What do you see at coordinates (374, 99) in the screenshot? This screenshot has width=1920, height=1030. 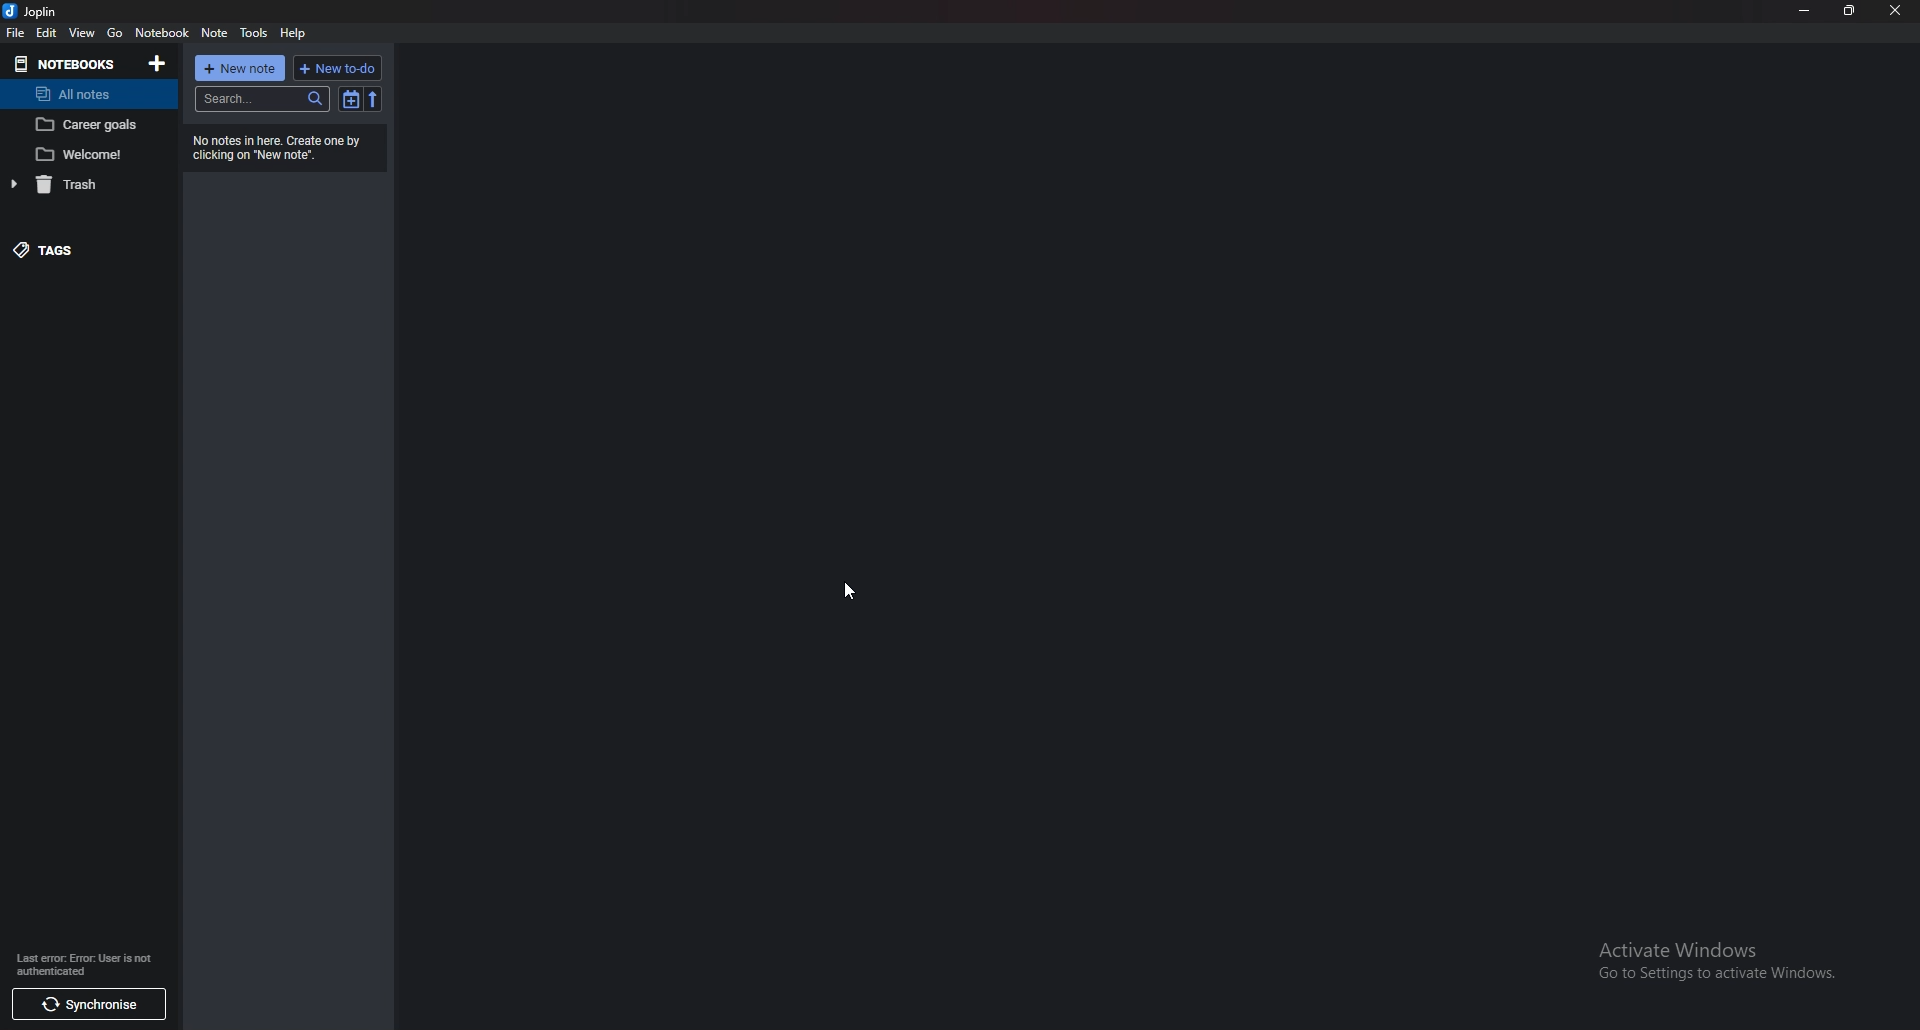 I see `reverse sort order` at bounding box center [374, 99].